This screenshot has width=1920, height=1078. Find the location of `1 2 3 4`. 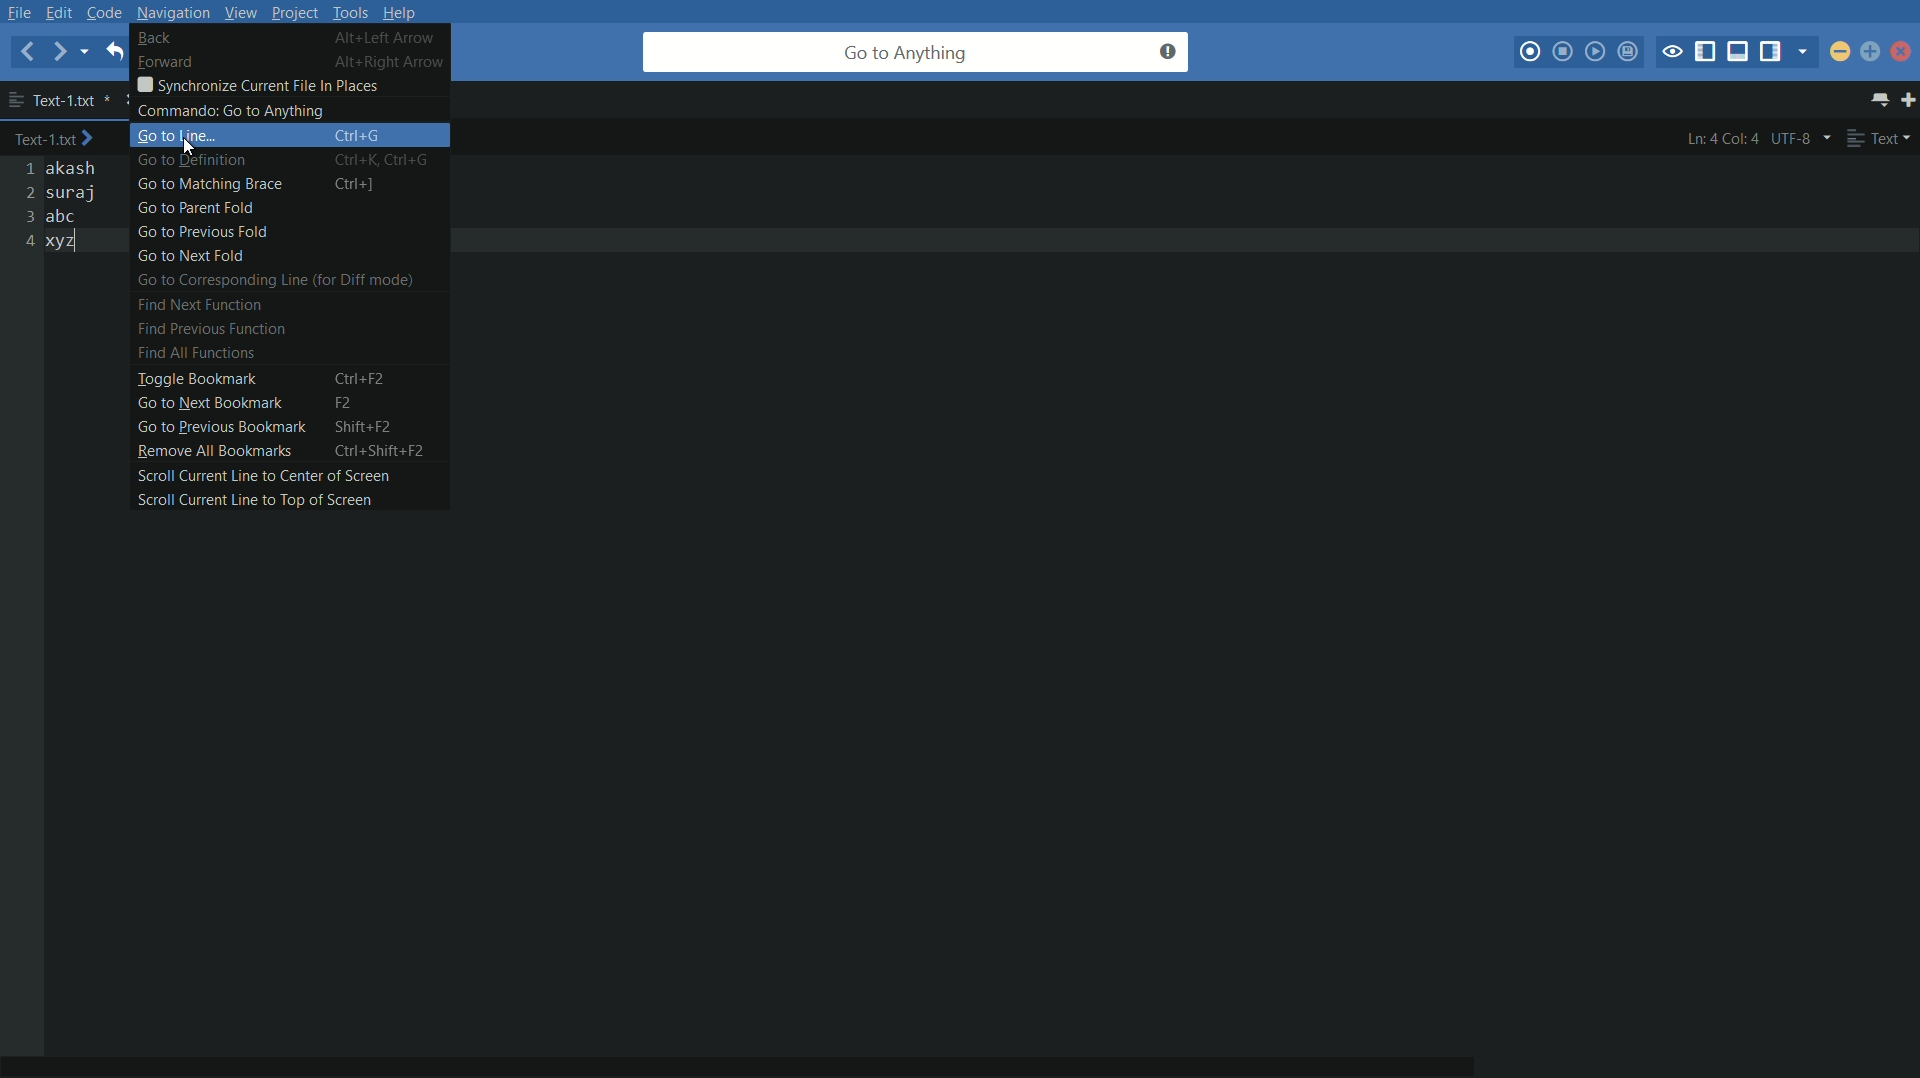

1 2 3 4 is located at coordinates (25, 206).